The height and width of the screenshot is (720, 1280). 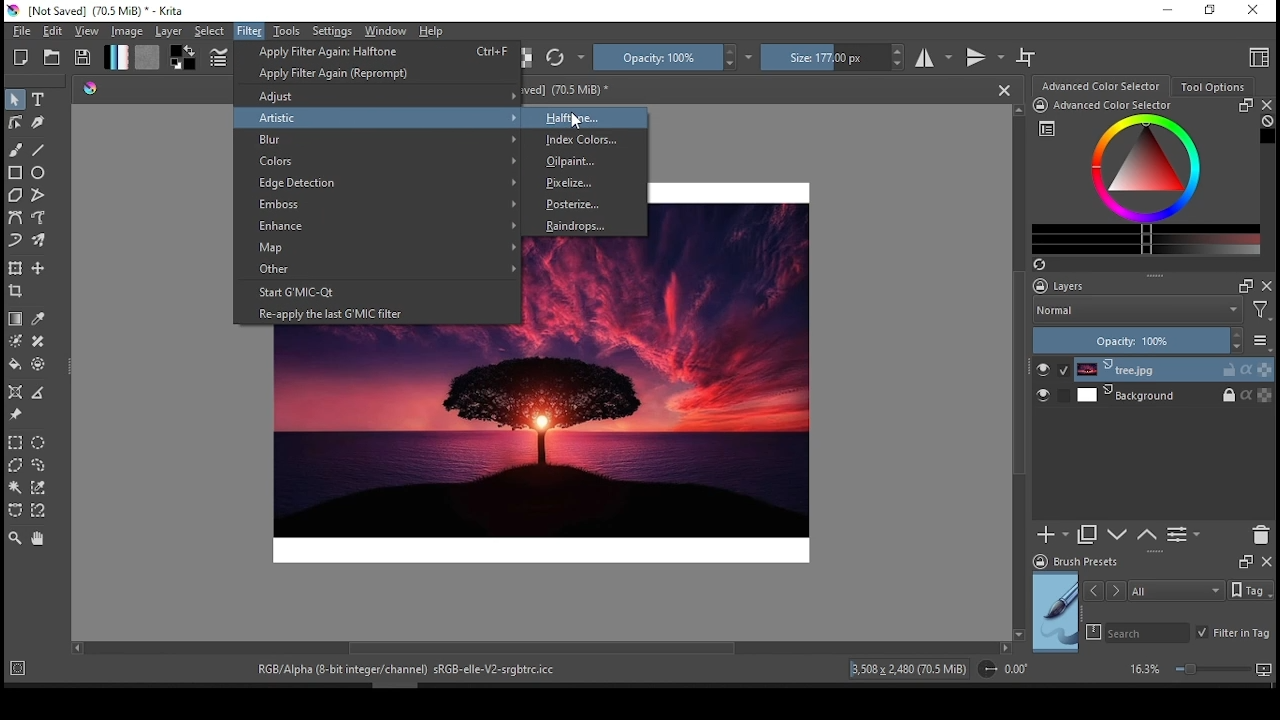 I want to click on new, so click(x=21, y=58).